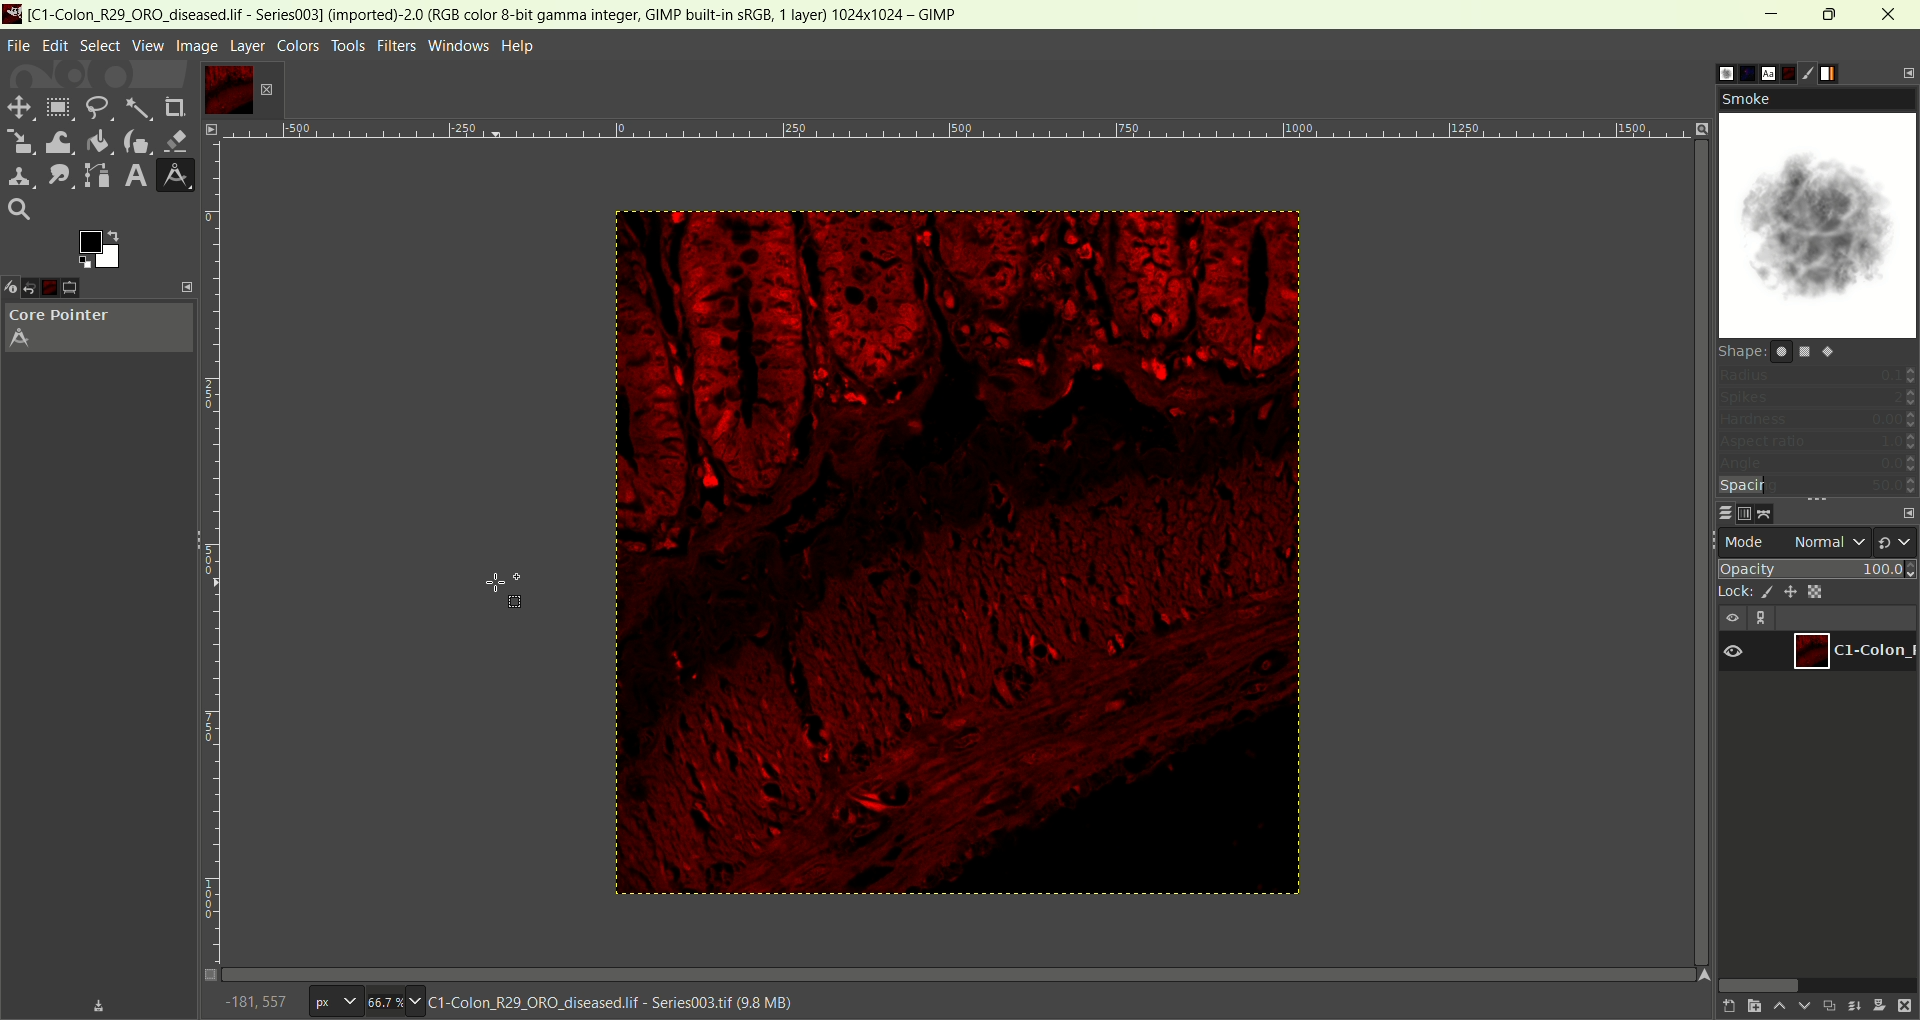 Image resolution: width=1920 pixels, height=1020 pixels. What do you see at coordinates (1818, 441) in the screenshot?
I see `aspect ratio` at bounding box center [1818, 441].